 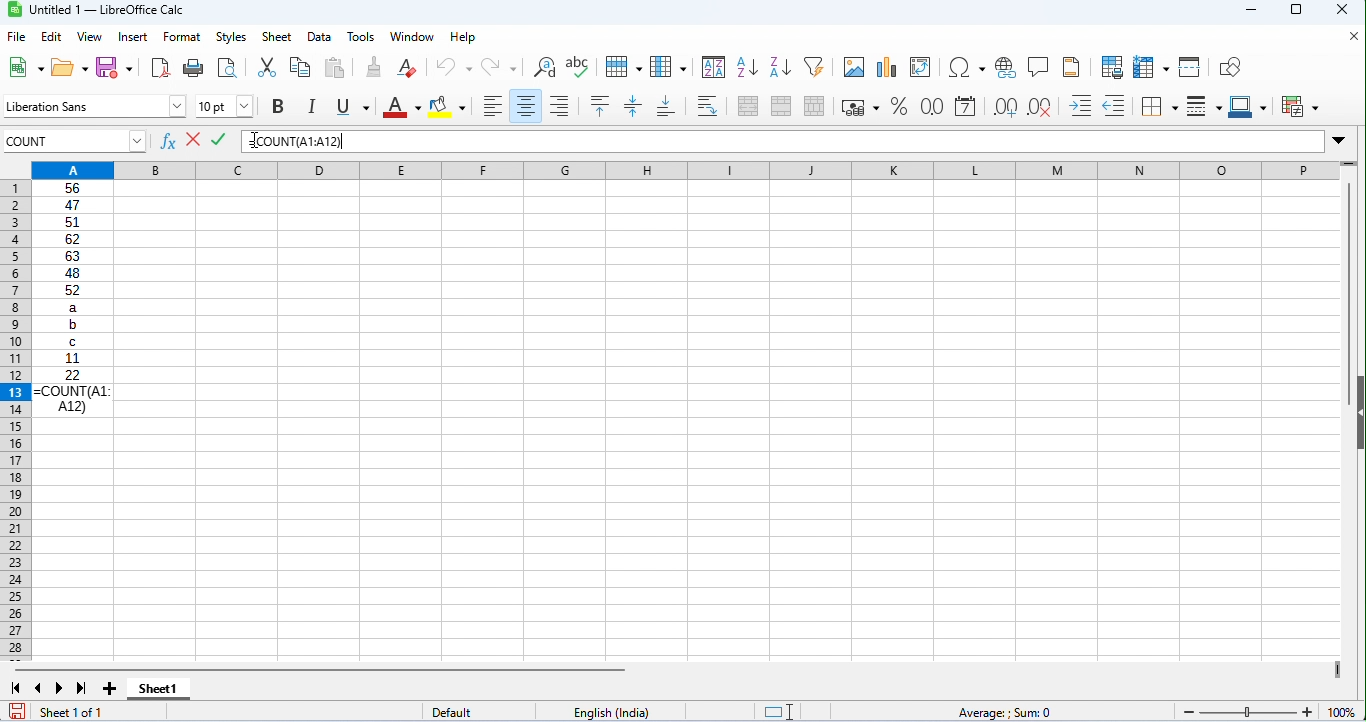 I want to click on =COUNT(A1:A12), so click(x=295, y=142).